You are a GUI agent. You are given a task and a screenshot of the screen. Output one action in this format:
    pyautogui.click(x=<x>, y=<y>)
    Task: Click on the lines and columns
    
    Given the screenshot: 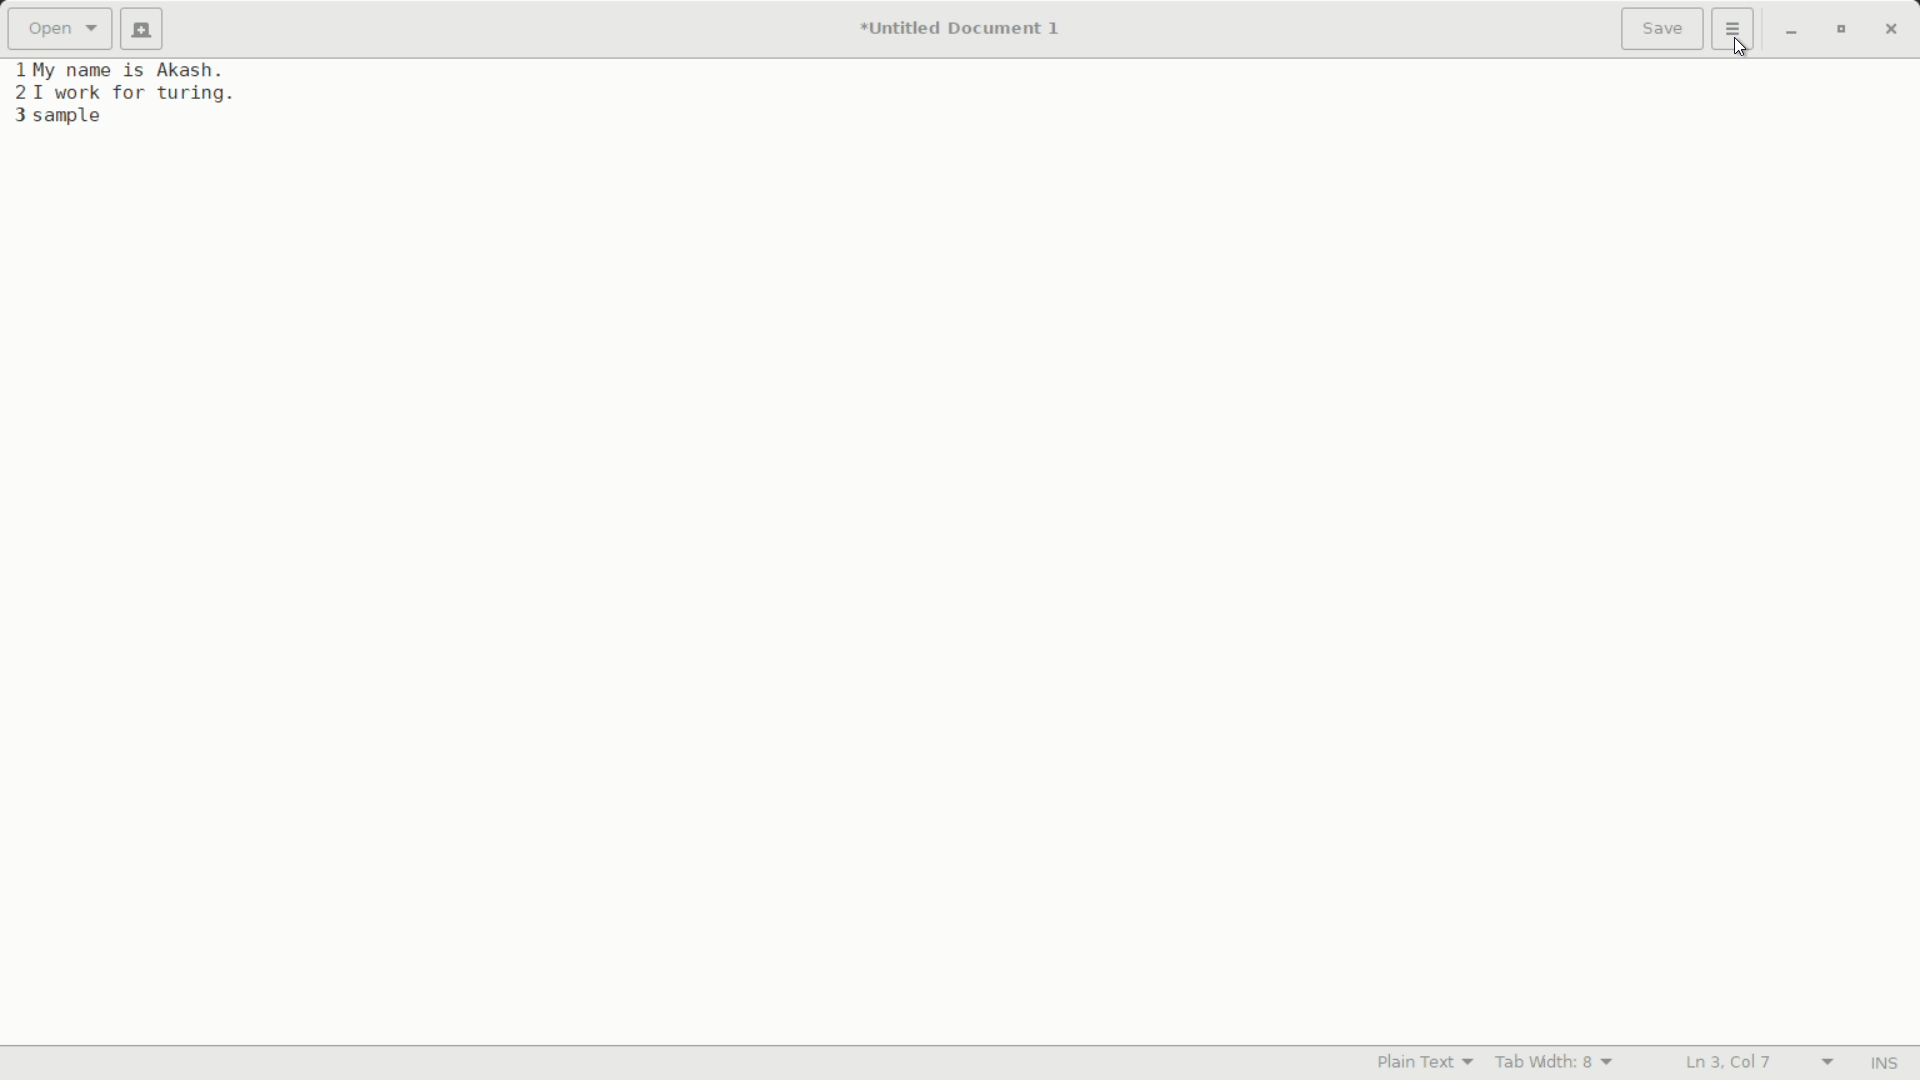 What is the action you would take?
    pyautogui.click(x=1756, y=1063)
    